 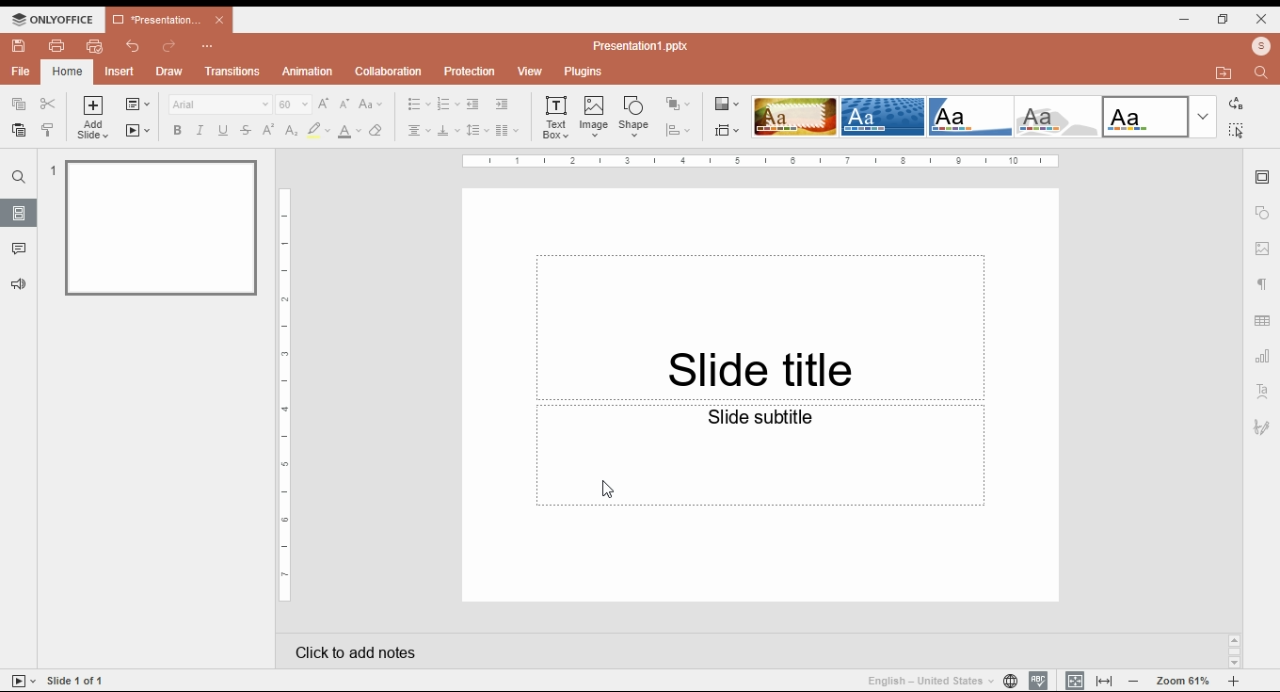 What do you see at coordinates (66, 72) in the screenshot?
I see `home` at bounding box center [66, 72].